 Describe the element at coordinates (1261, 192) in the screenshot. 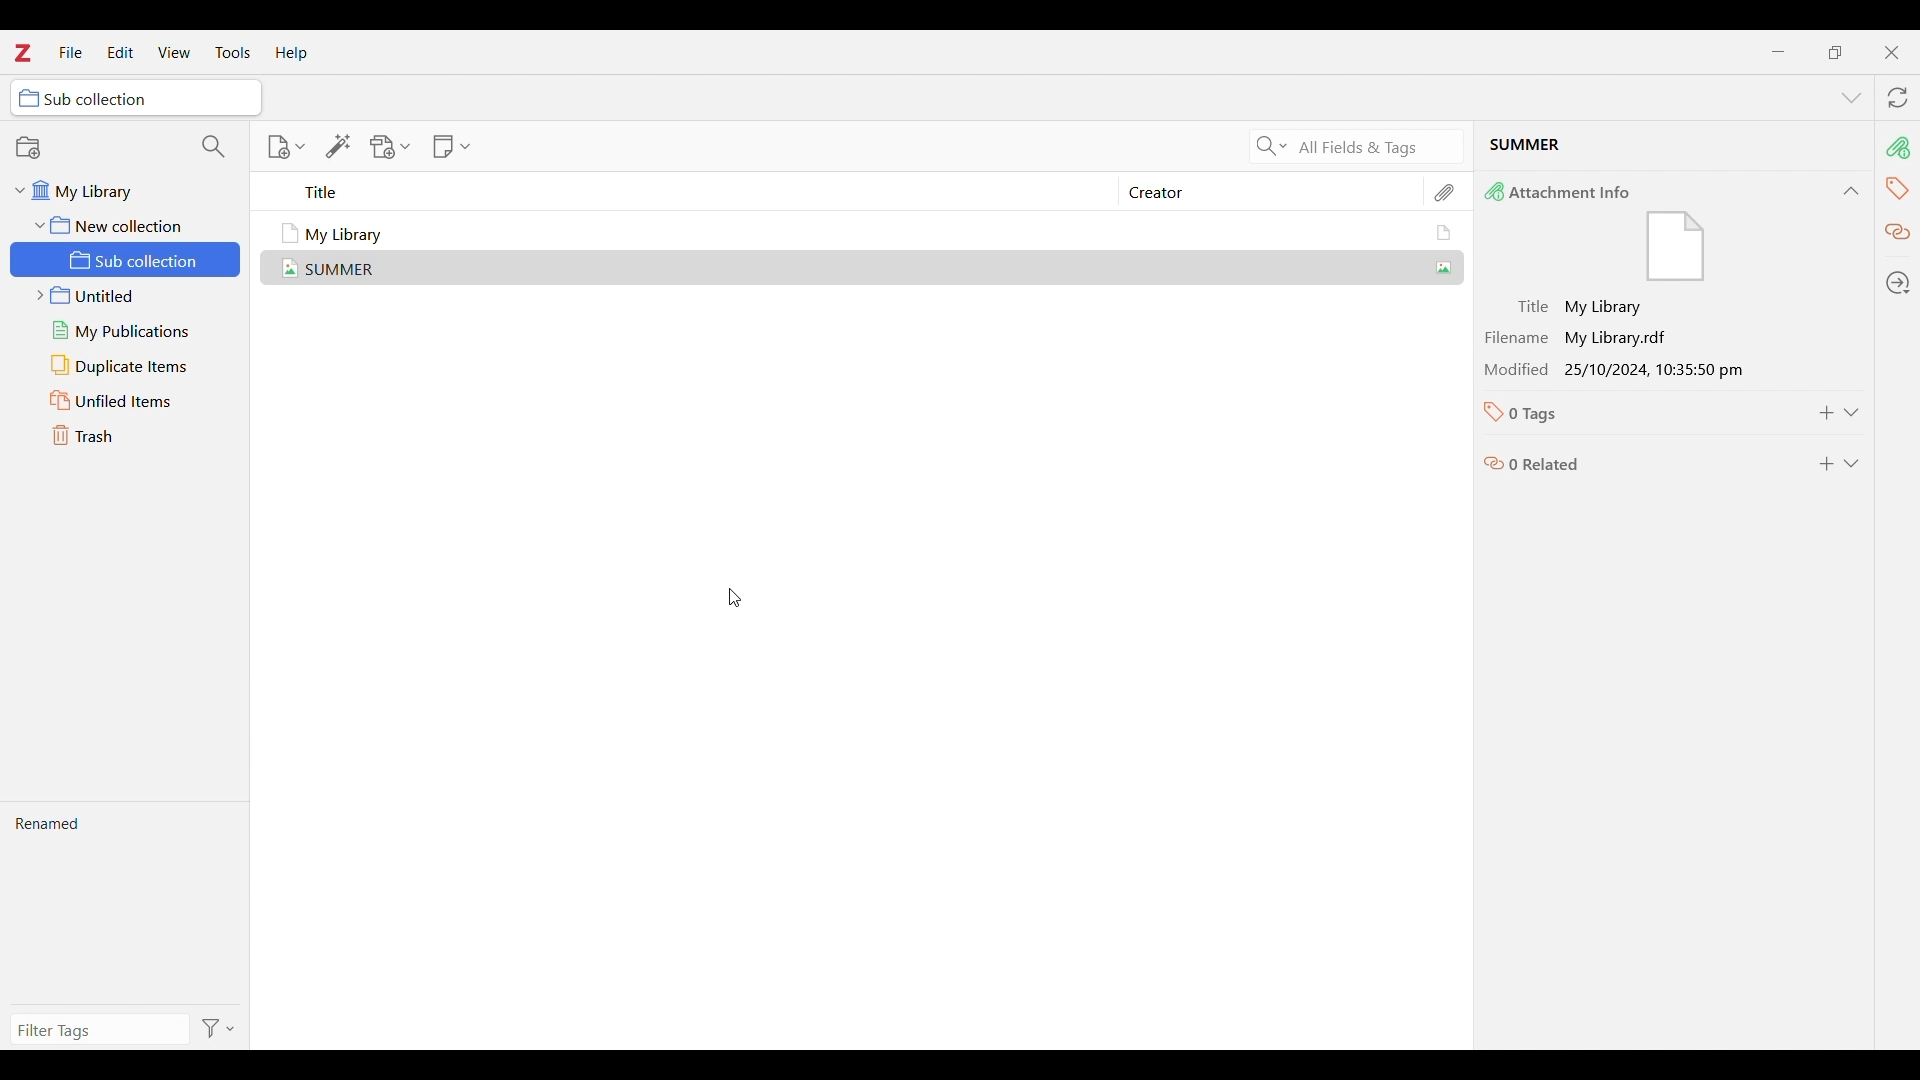

I see `Creator ` at that location.